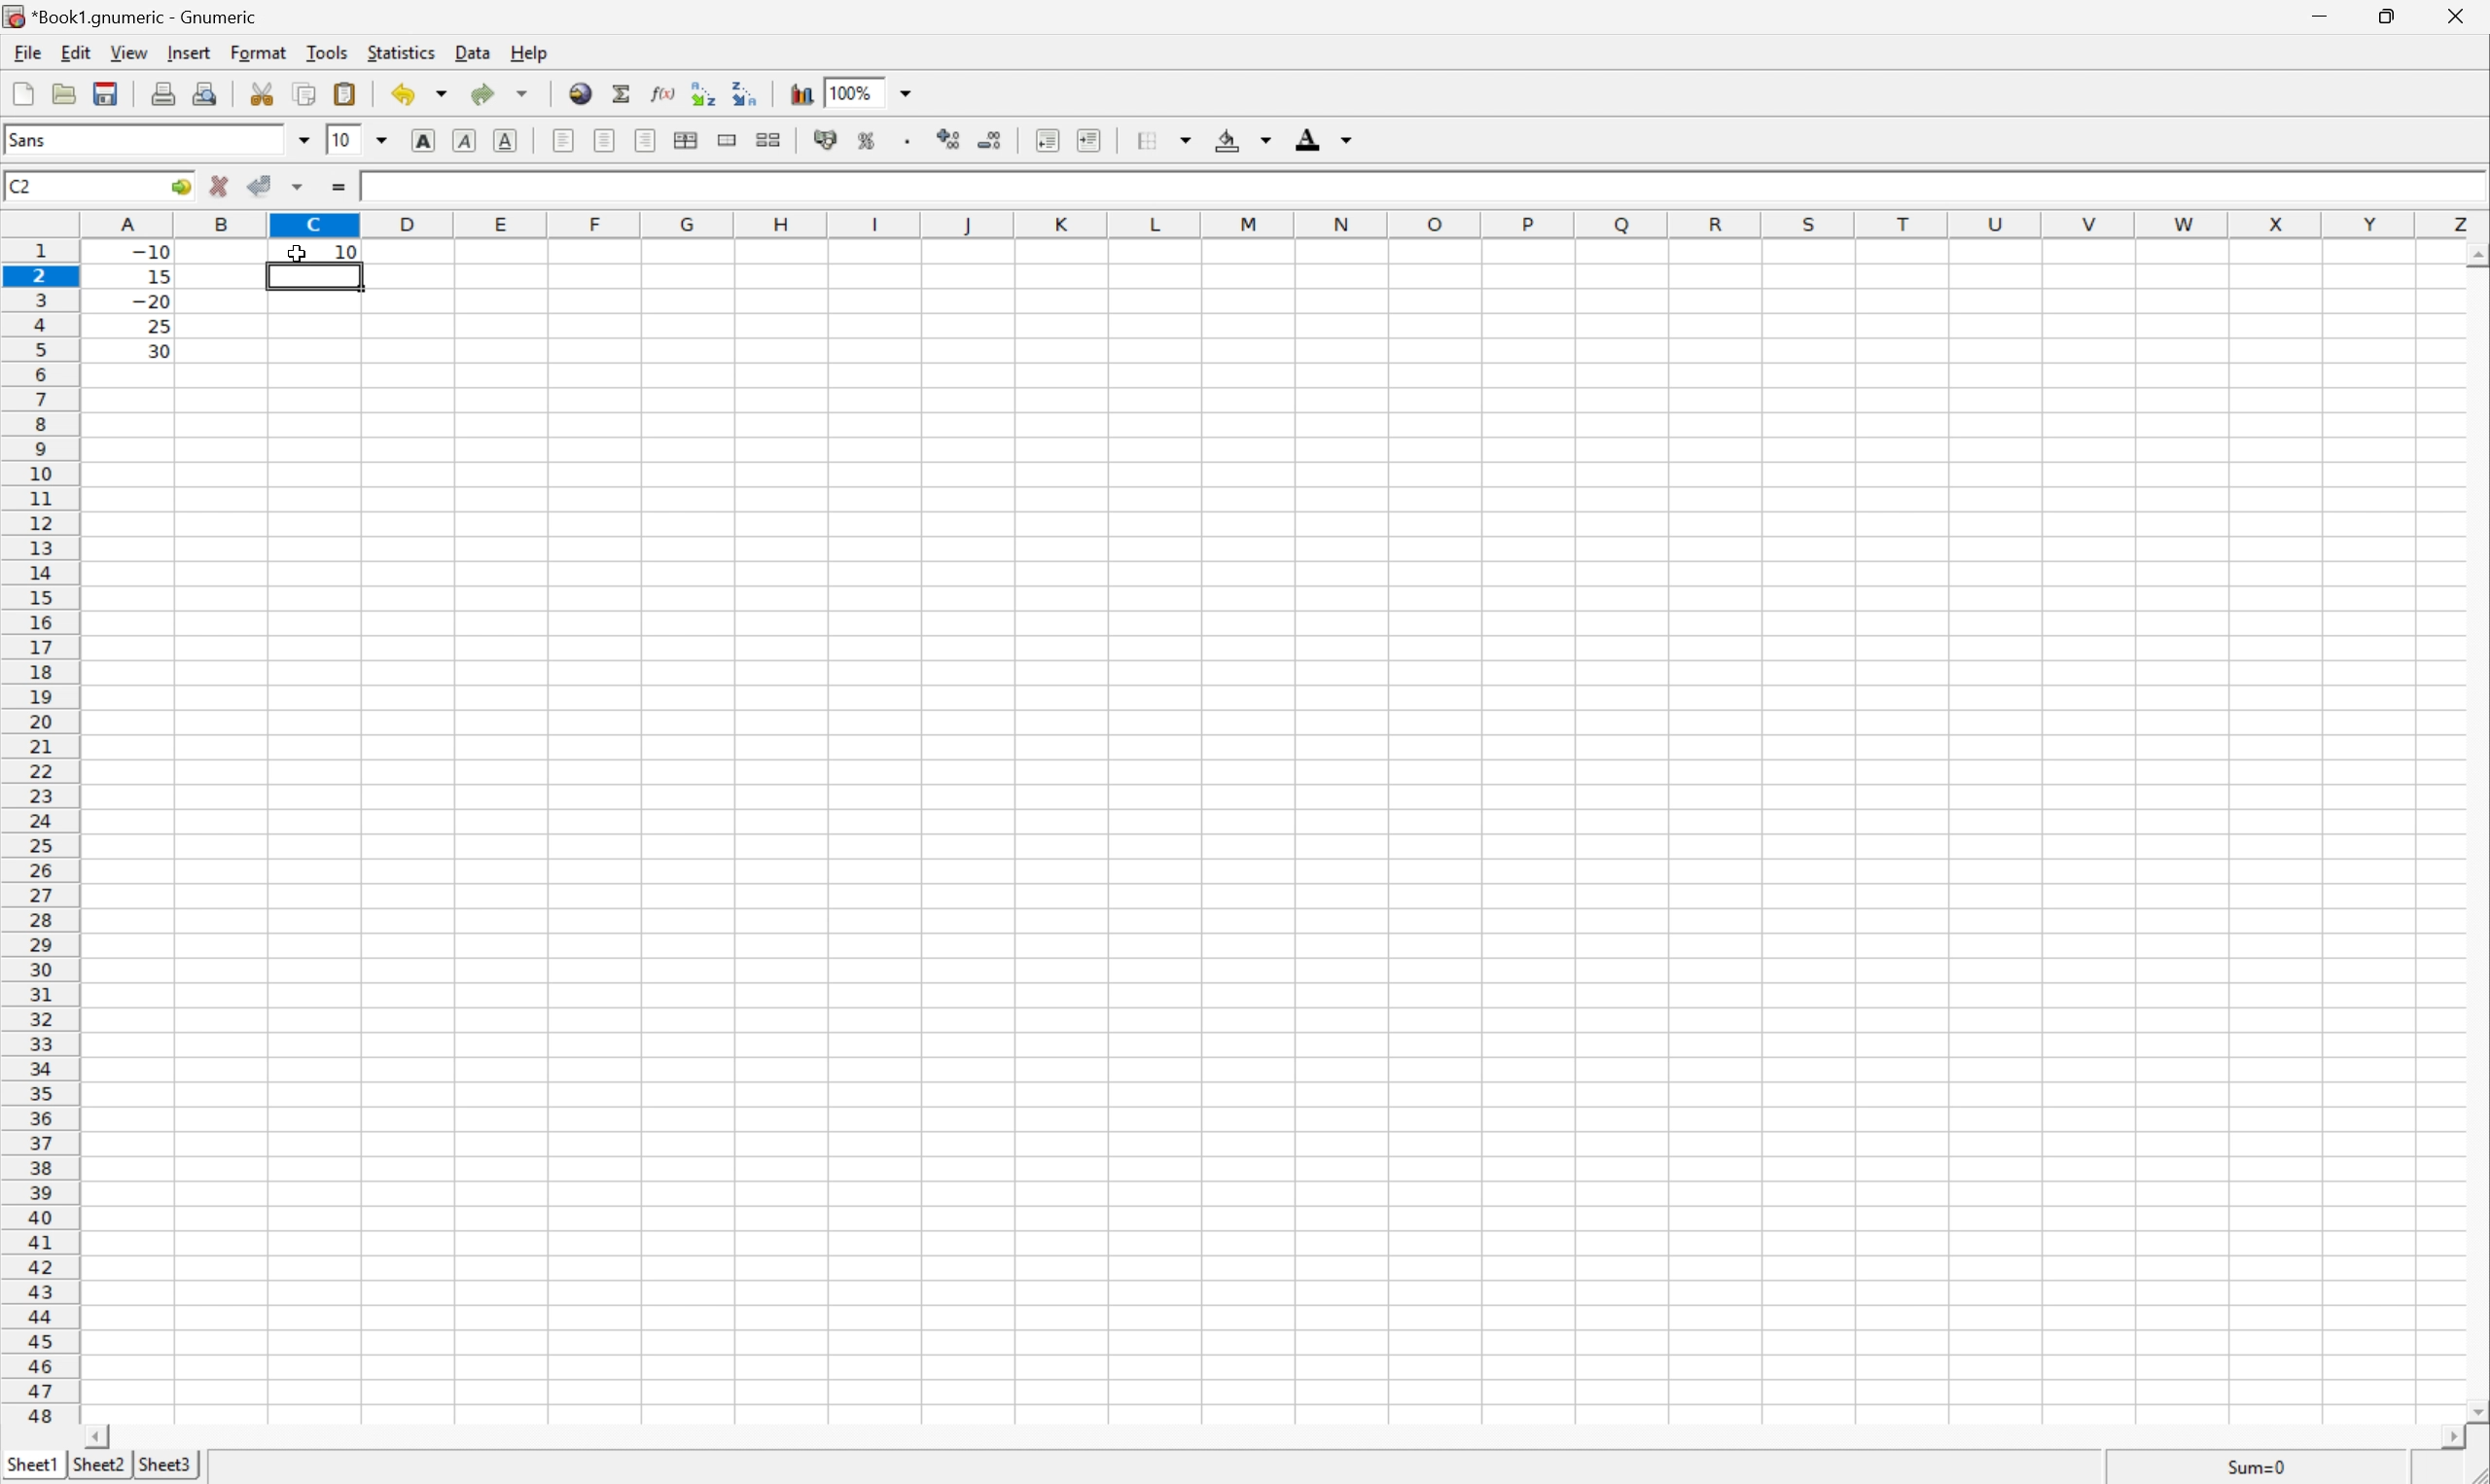  What do you see at coordinates (802, 91) in the screenshot?
I see `Insert chart` at bounding box center [802, 91].